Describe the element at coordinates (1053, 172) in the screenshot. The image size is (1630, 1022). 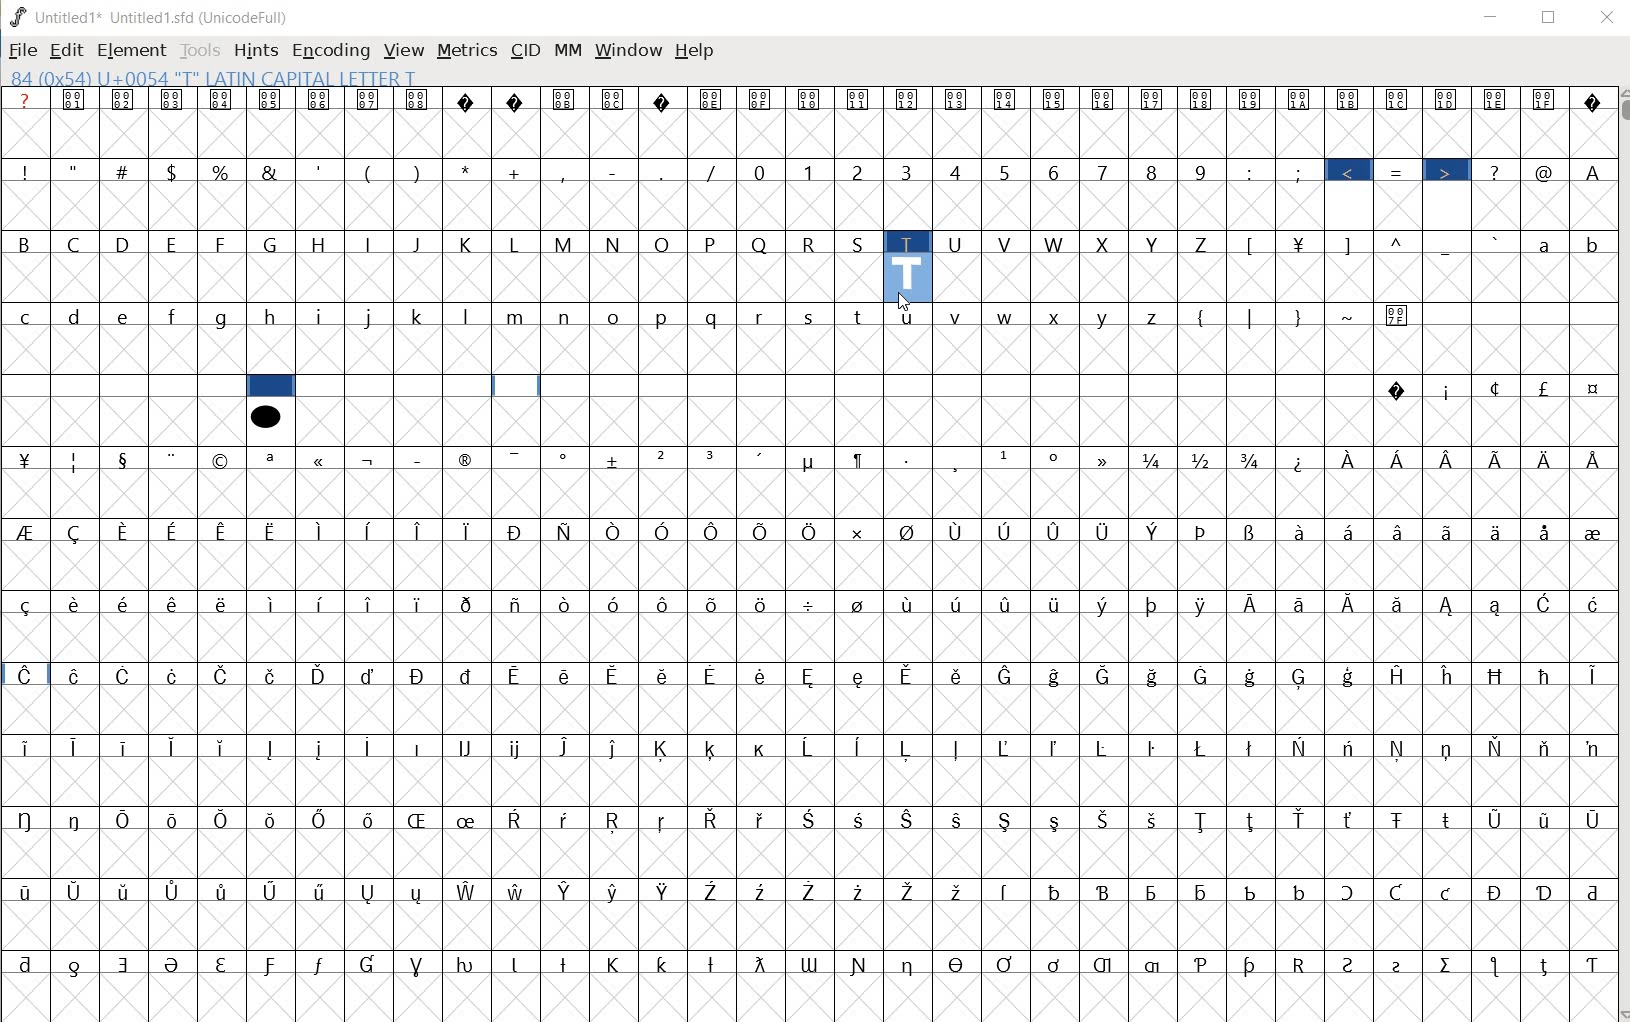
I see `6` at that location.